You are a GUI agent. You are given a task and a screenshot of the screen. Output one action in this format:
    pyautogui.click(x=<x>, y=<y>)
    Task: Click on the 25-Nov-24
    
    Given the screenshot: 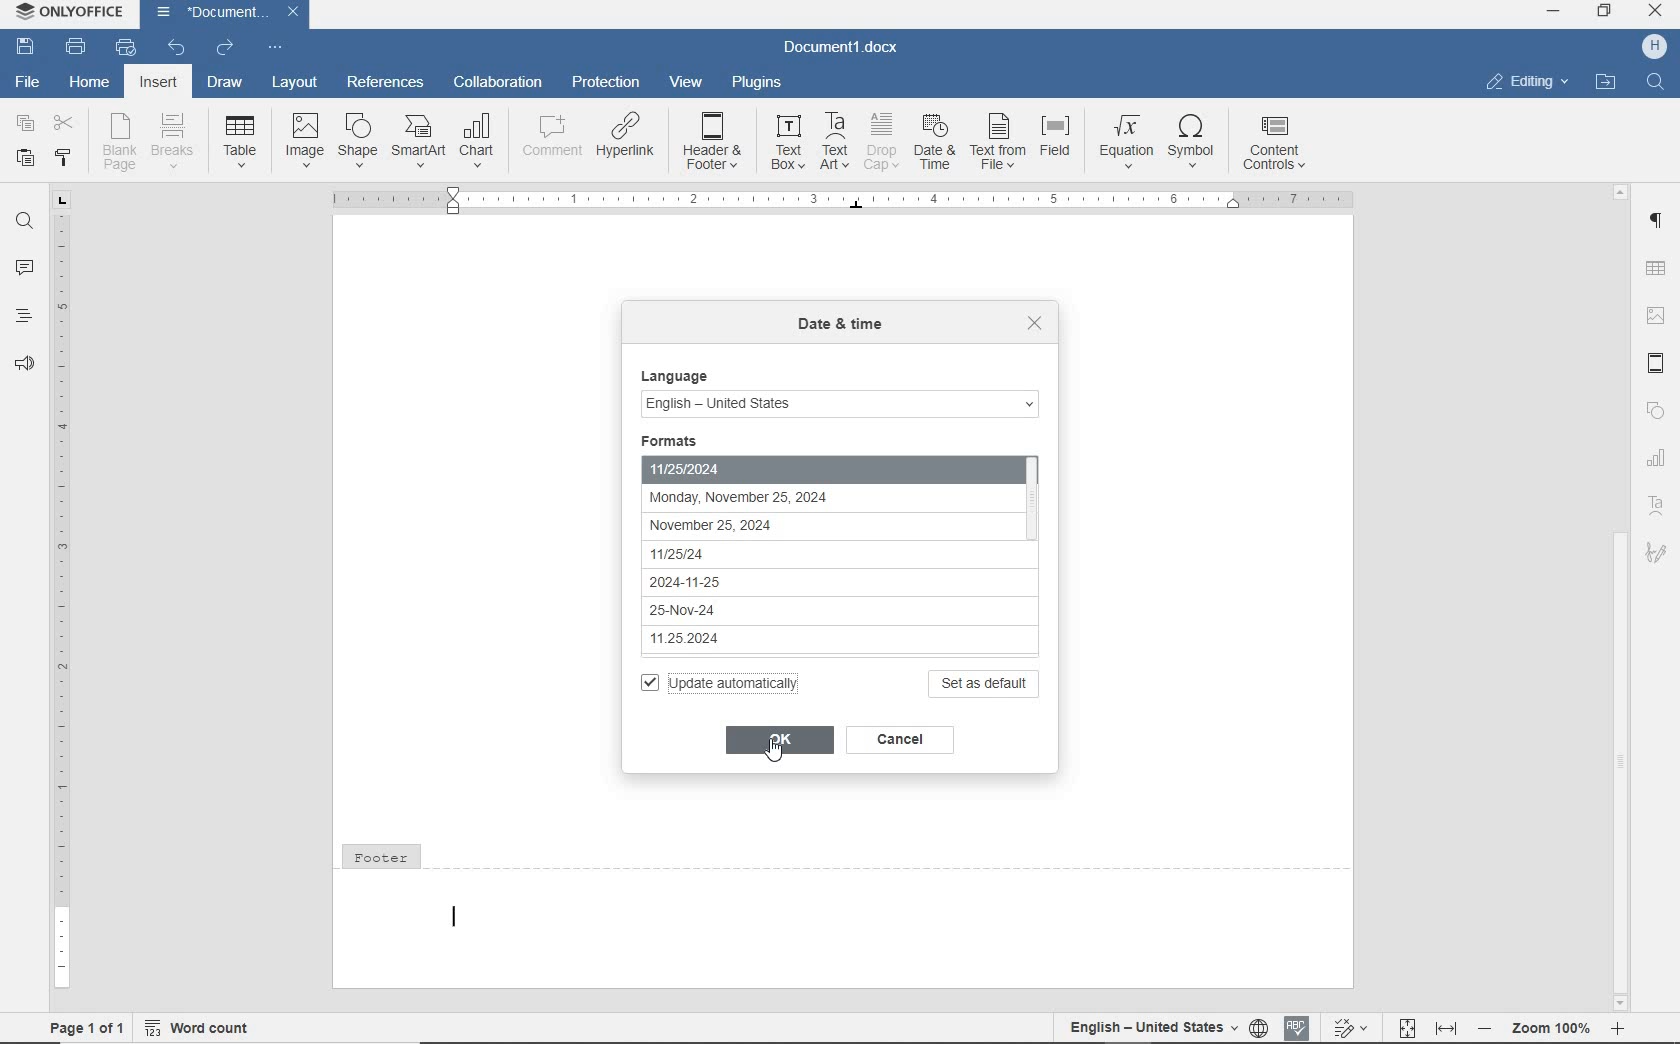 What is the action you would take?
    pyautogui.click(x=763, y=611)
    